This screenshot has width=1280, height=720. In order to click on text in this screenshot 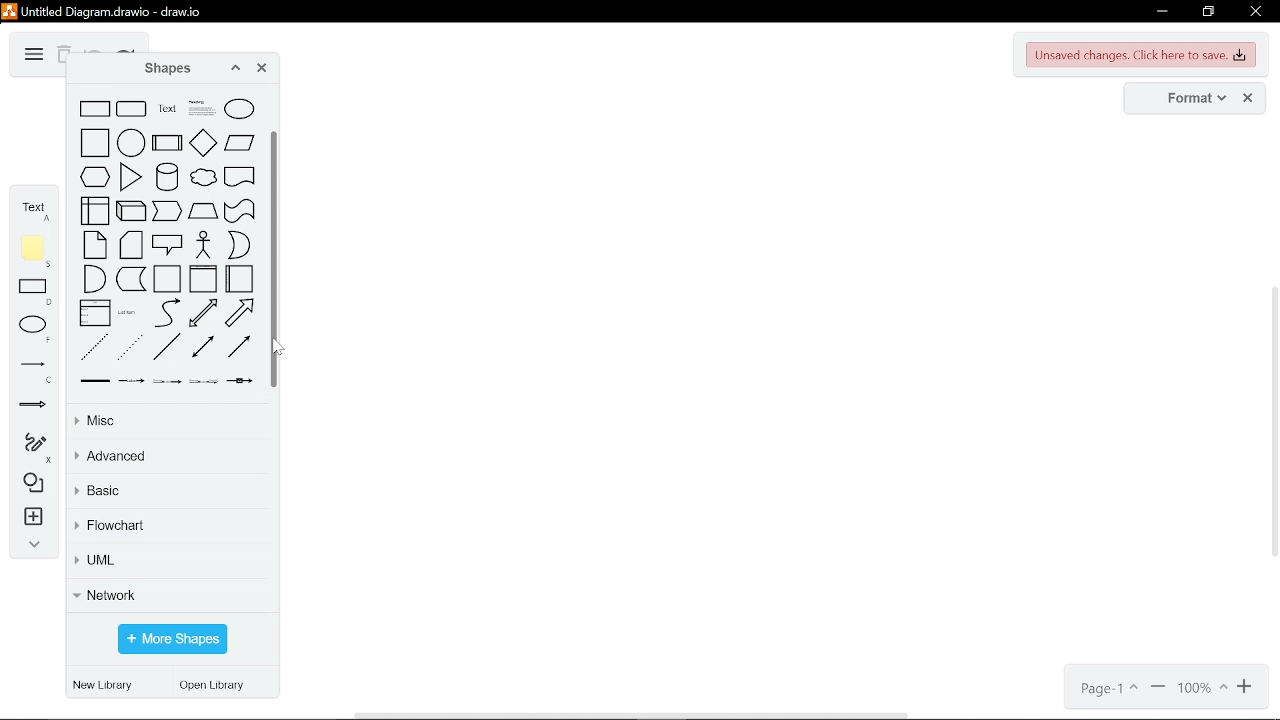, I will do `click(167, 109)`.